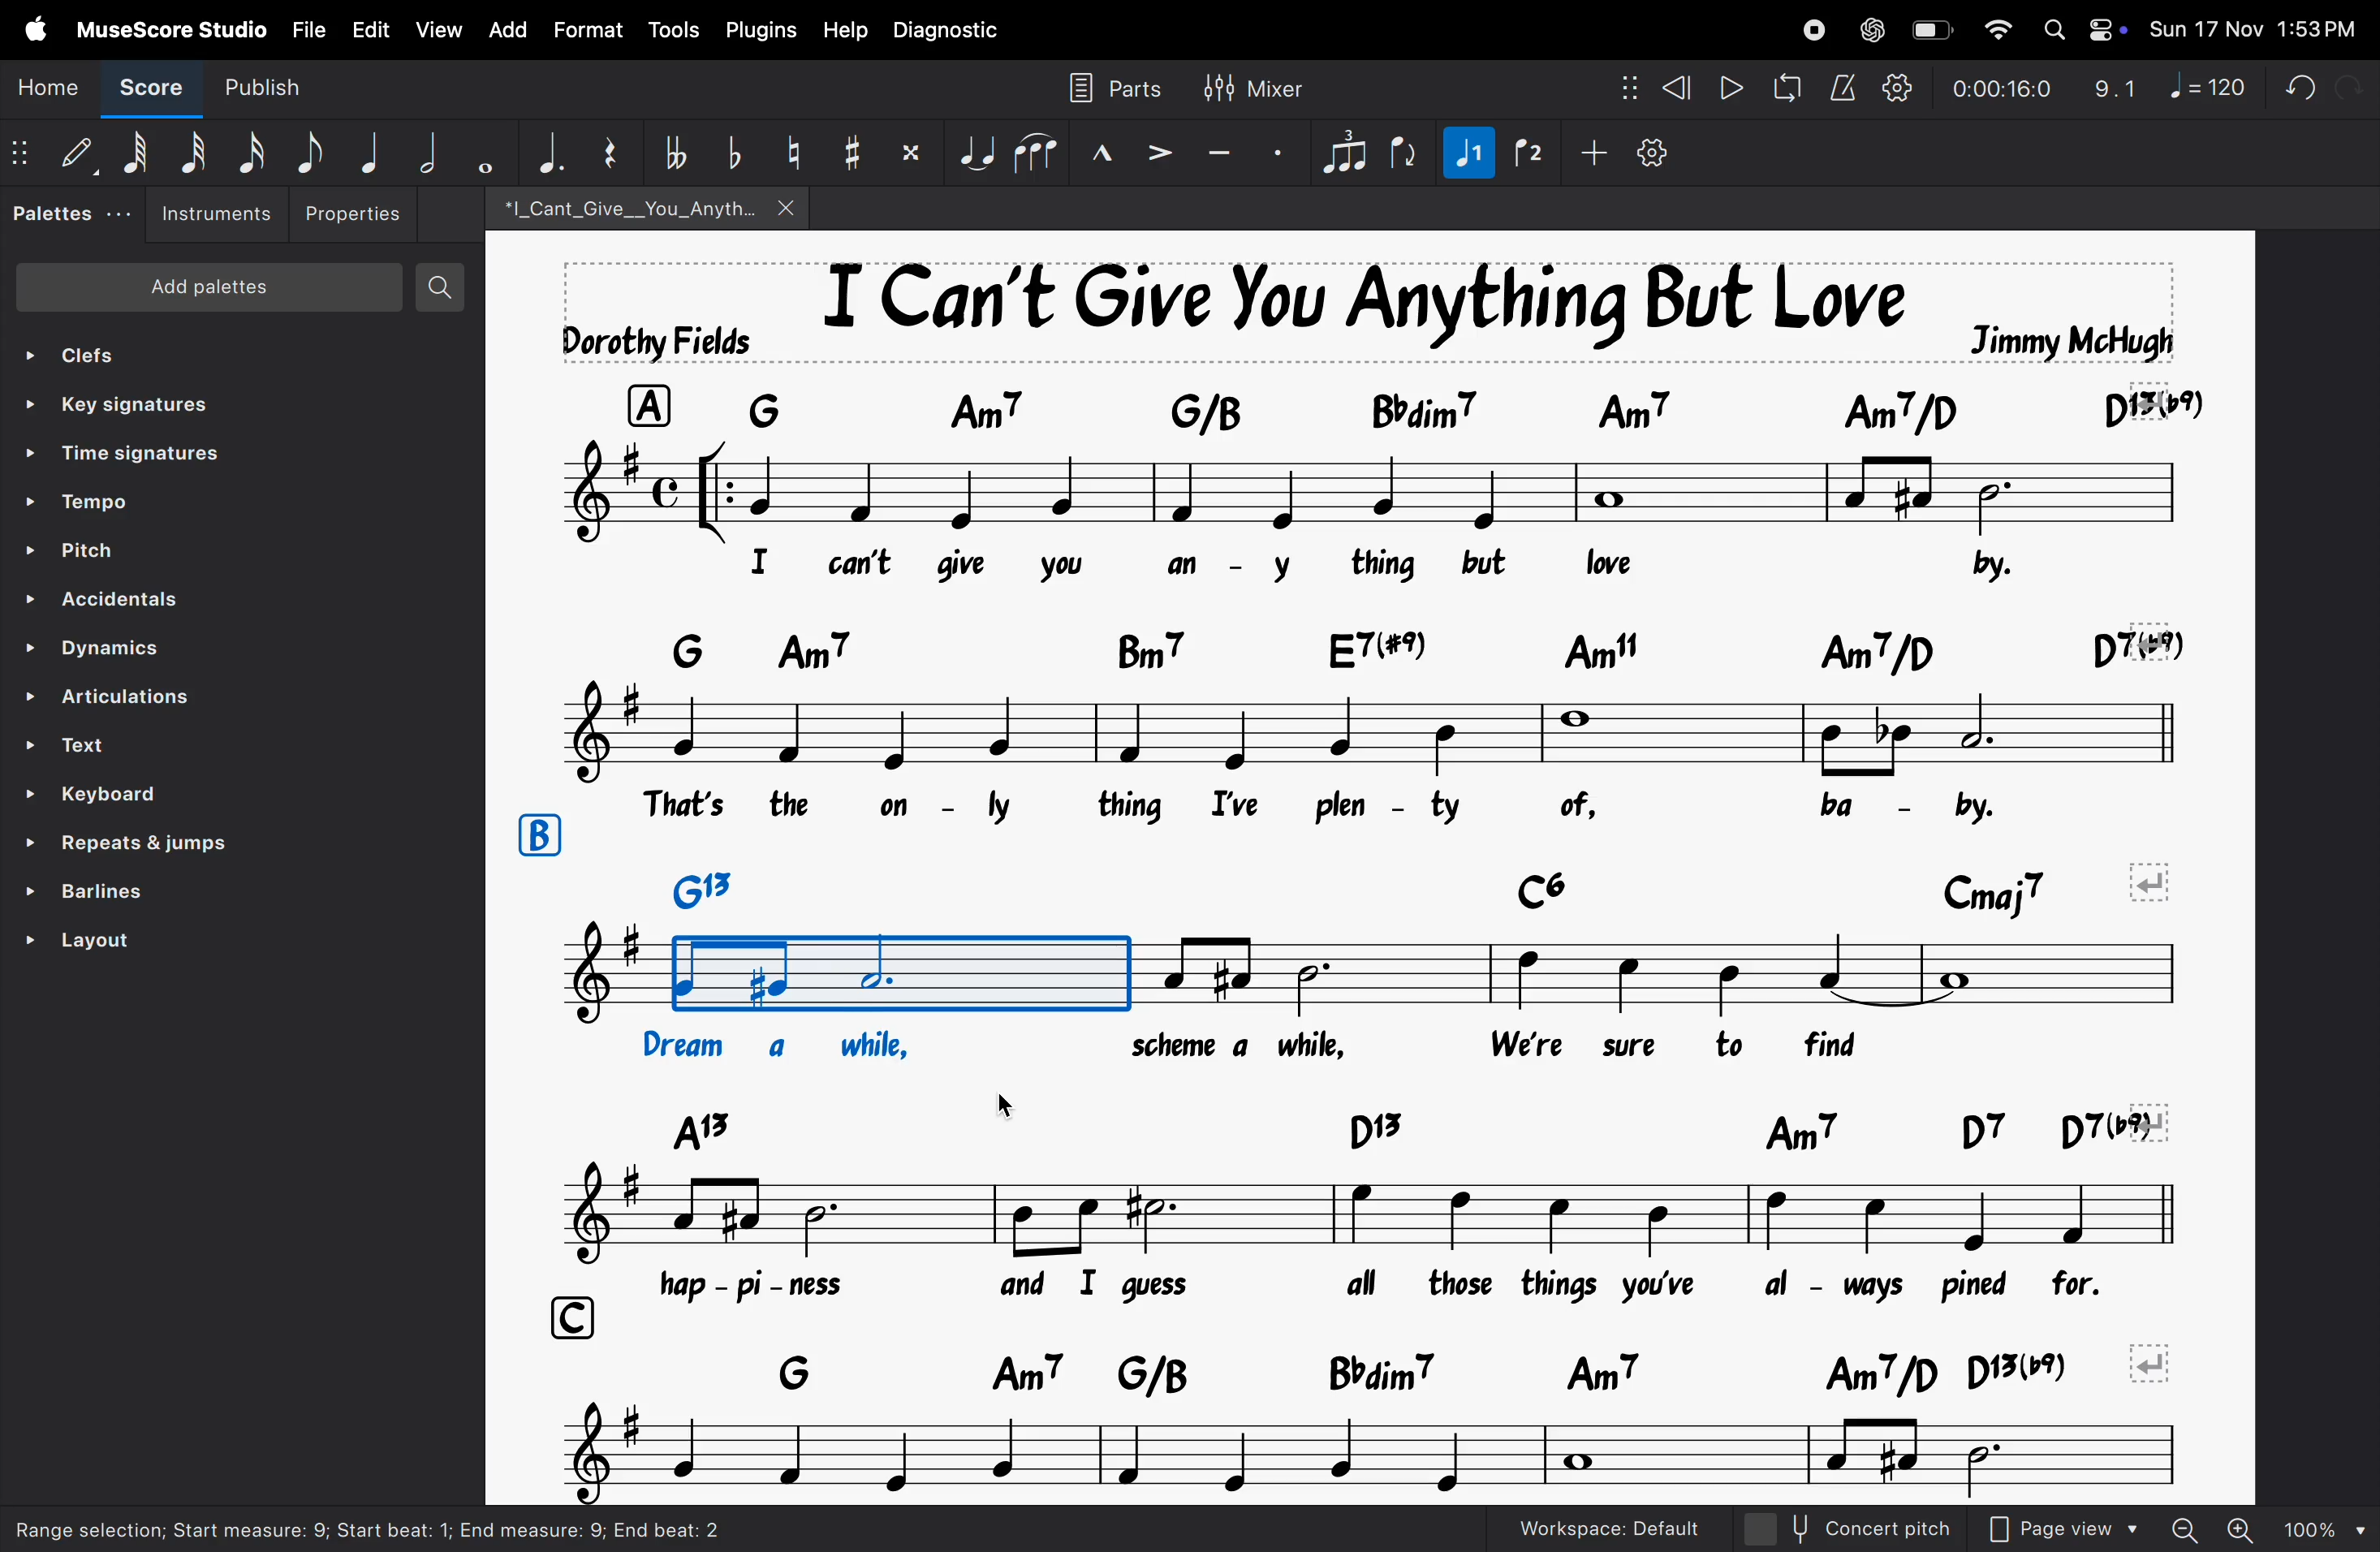 Image resolution: width=2380 pixels, height=1552 pixels. Describe the element at coordinates (1039, 151) in the screenshot. I see `slur` at that location.